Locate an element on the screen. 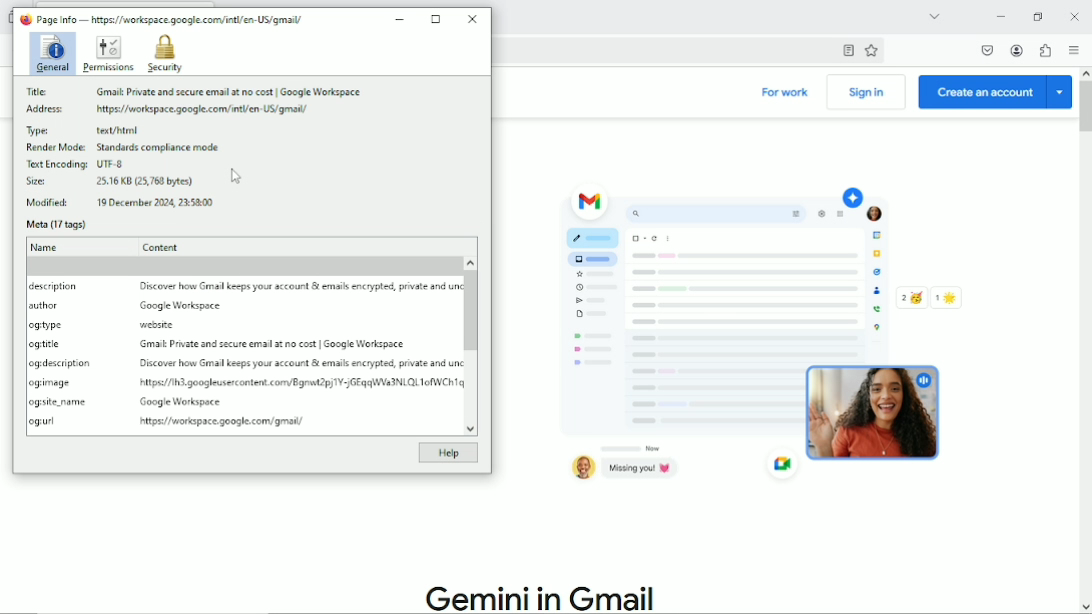  og:title is located at coordinates (46, 345).